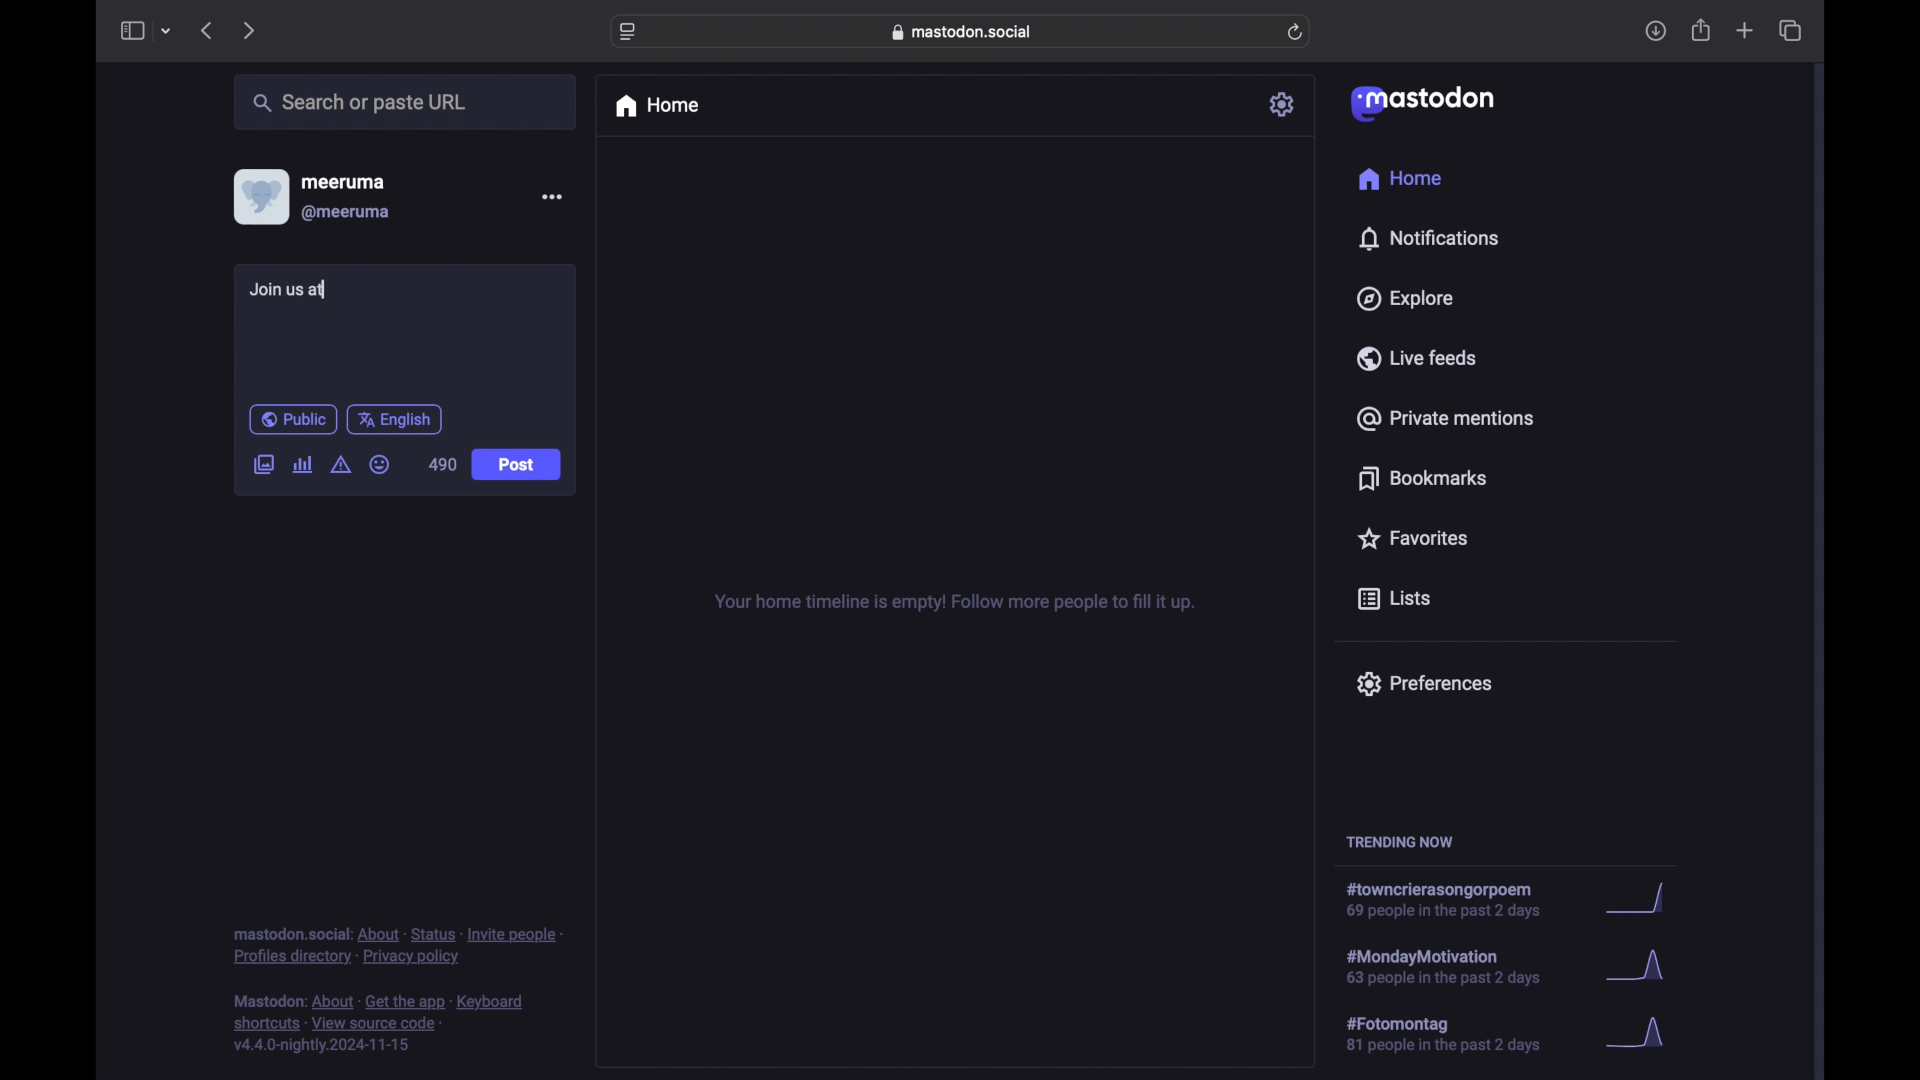 This screenshot has height=1080, width=1920. What do you see at coordinates (1457, 1035) in the screenshot?
I see `hashtag trend` at bounding box center [1457, 1035].